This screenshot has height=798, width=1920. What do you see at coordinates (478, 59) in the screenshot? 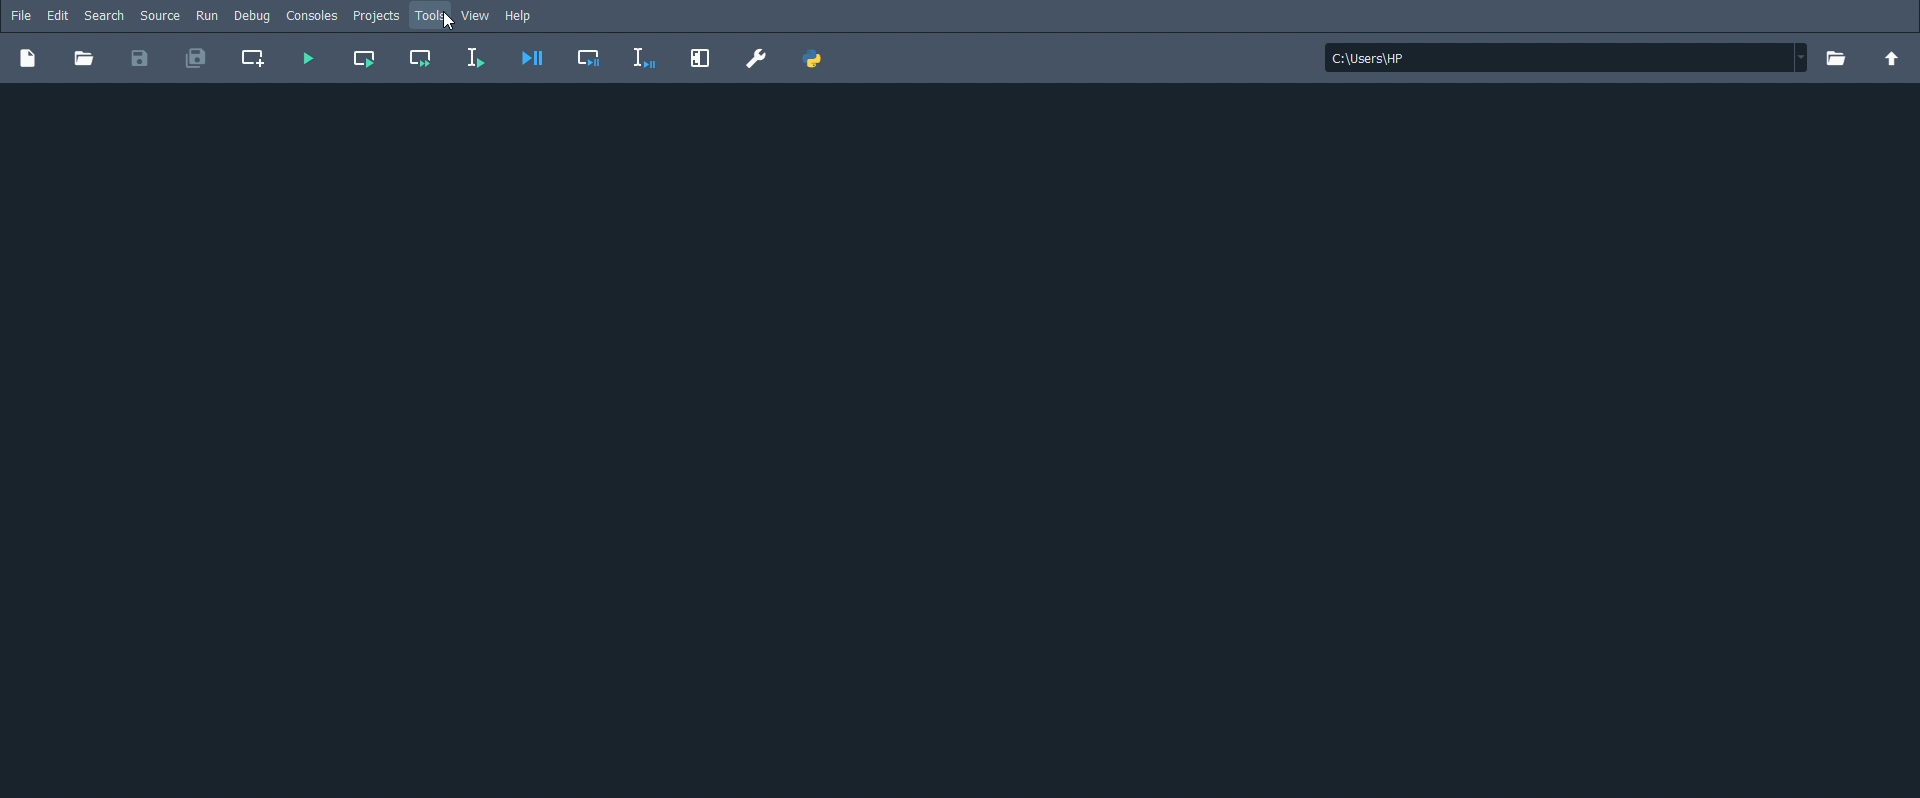
I see `Run selection or current line` at bounding box center [478, 59].